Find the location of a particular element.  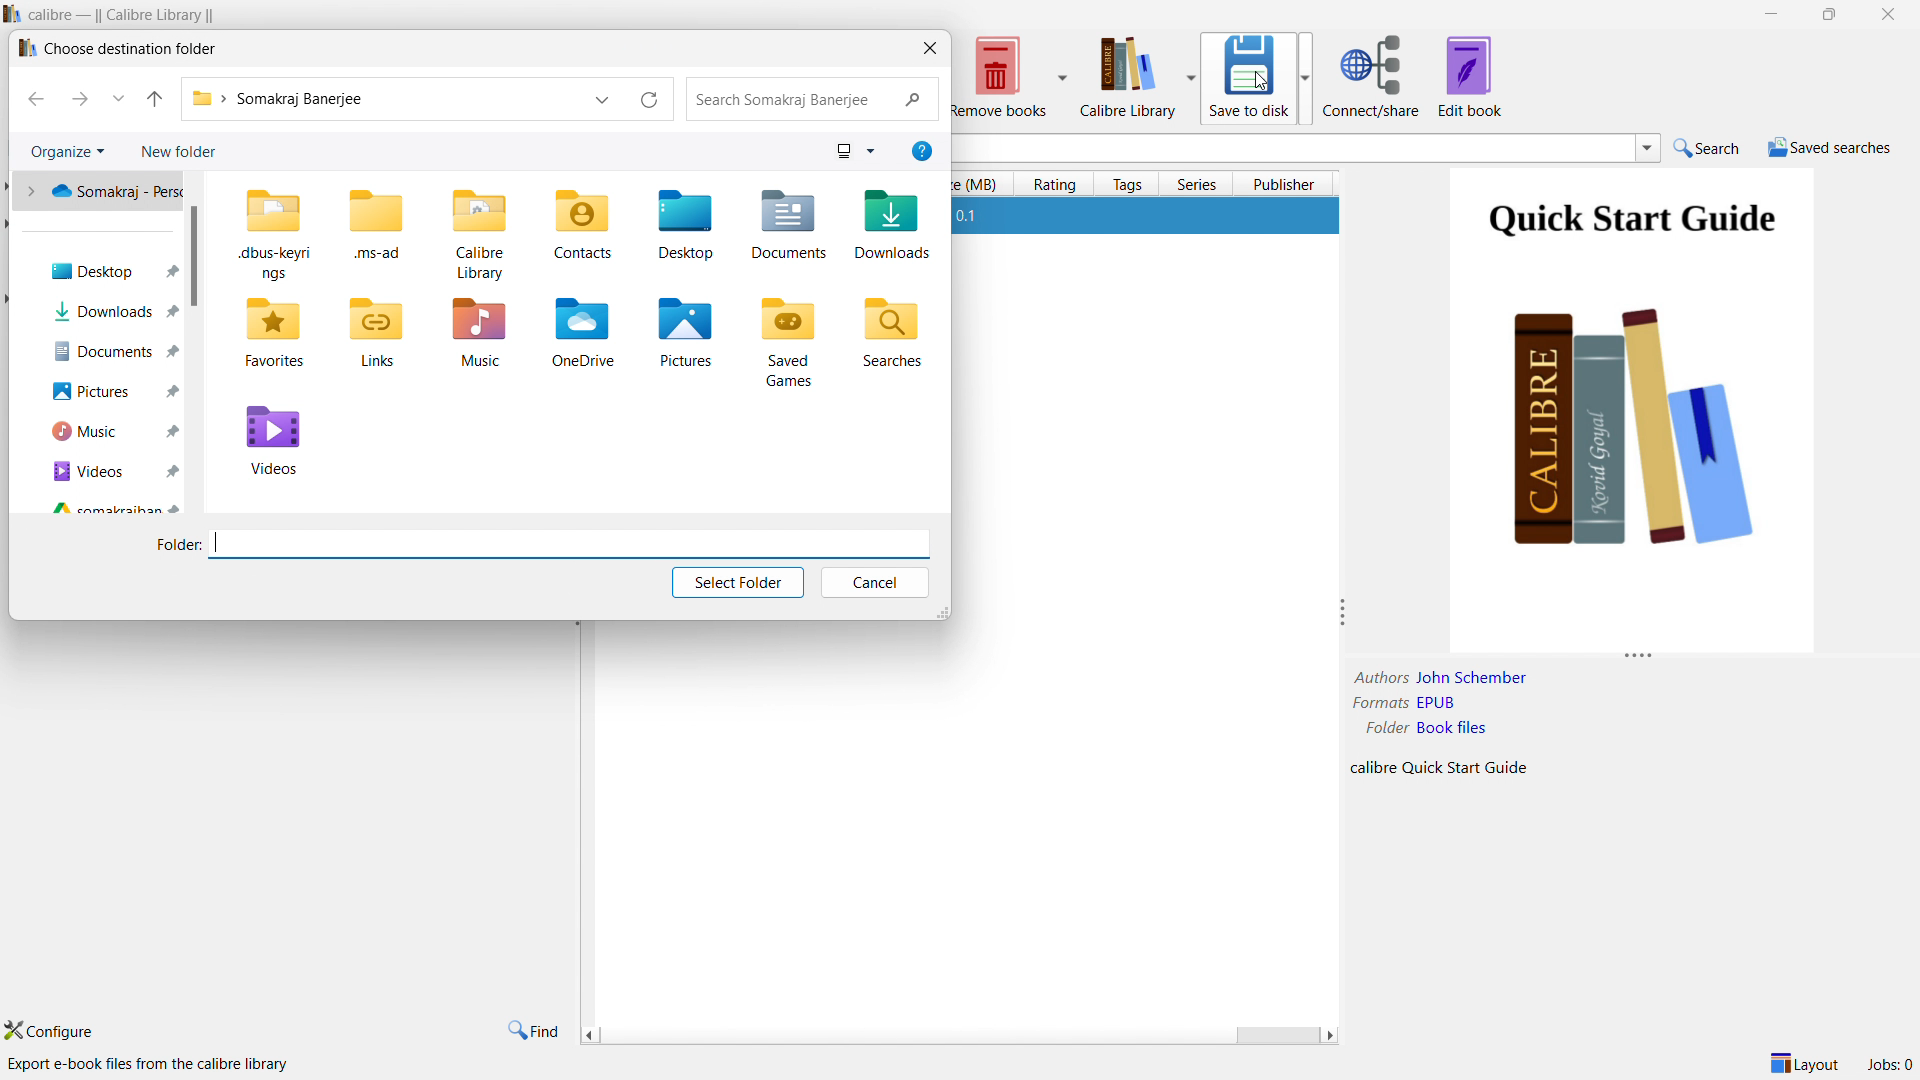

Saved Games is located at coordinates (789, 347).